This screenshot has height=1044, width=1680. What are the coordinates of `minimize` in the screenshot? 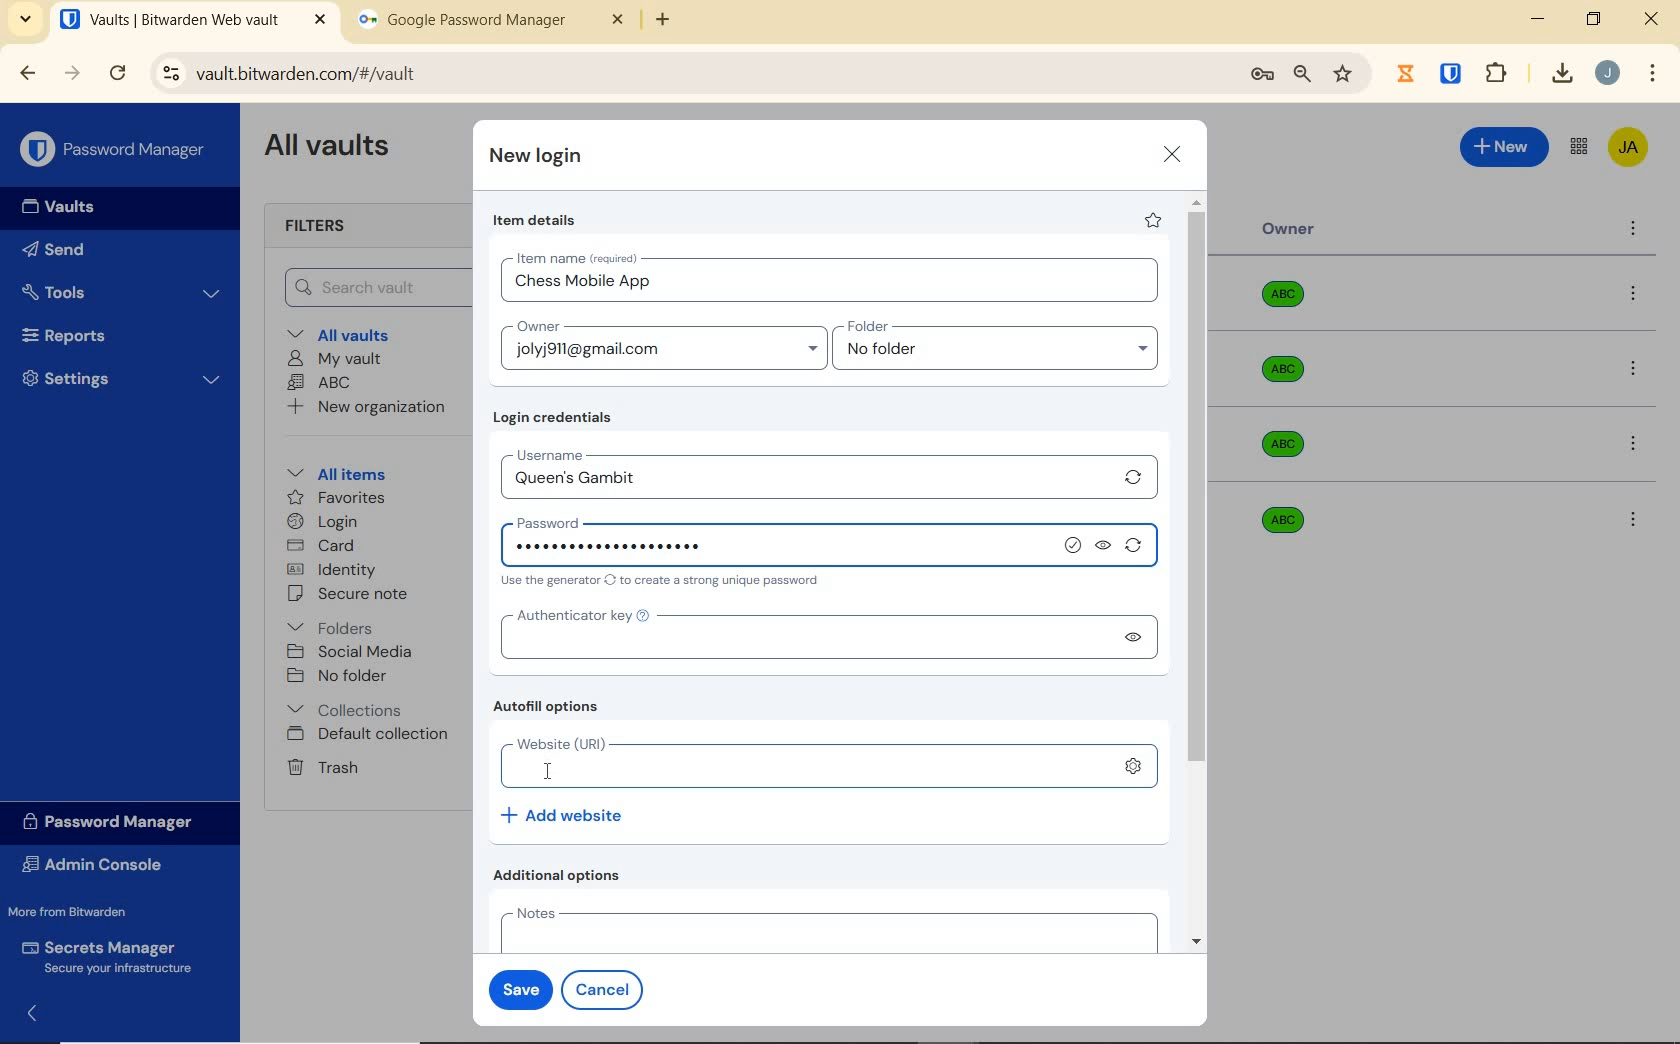 It's located at (1537, 19).